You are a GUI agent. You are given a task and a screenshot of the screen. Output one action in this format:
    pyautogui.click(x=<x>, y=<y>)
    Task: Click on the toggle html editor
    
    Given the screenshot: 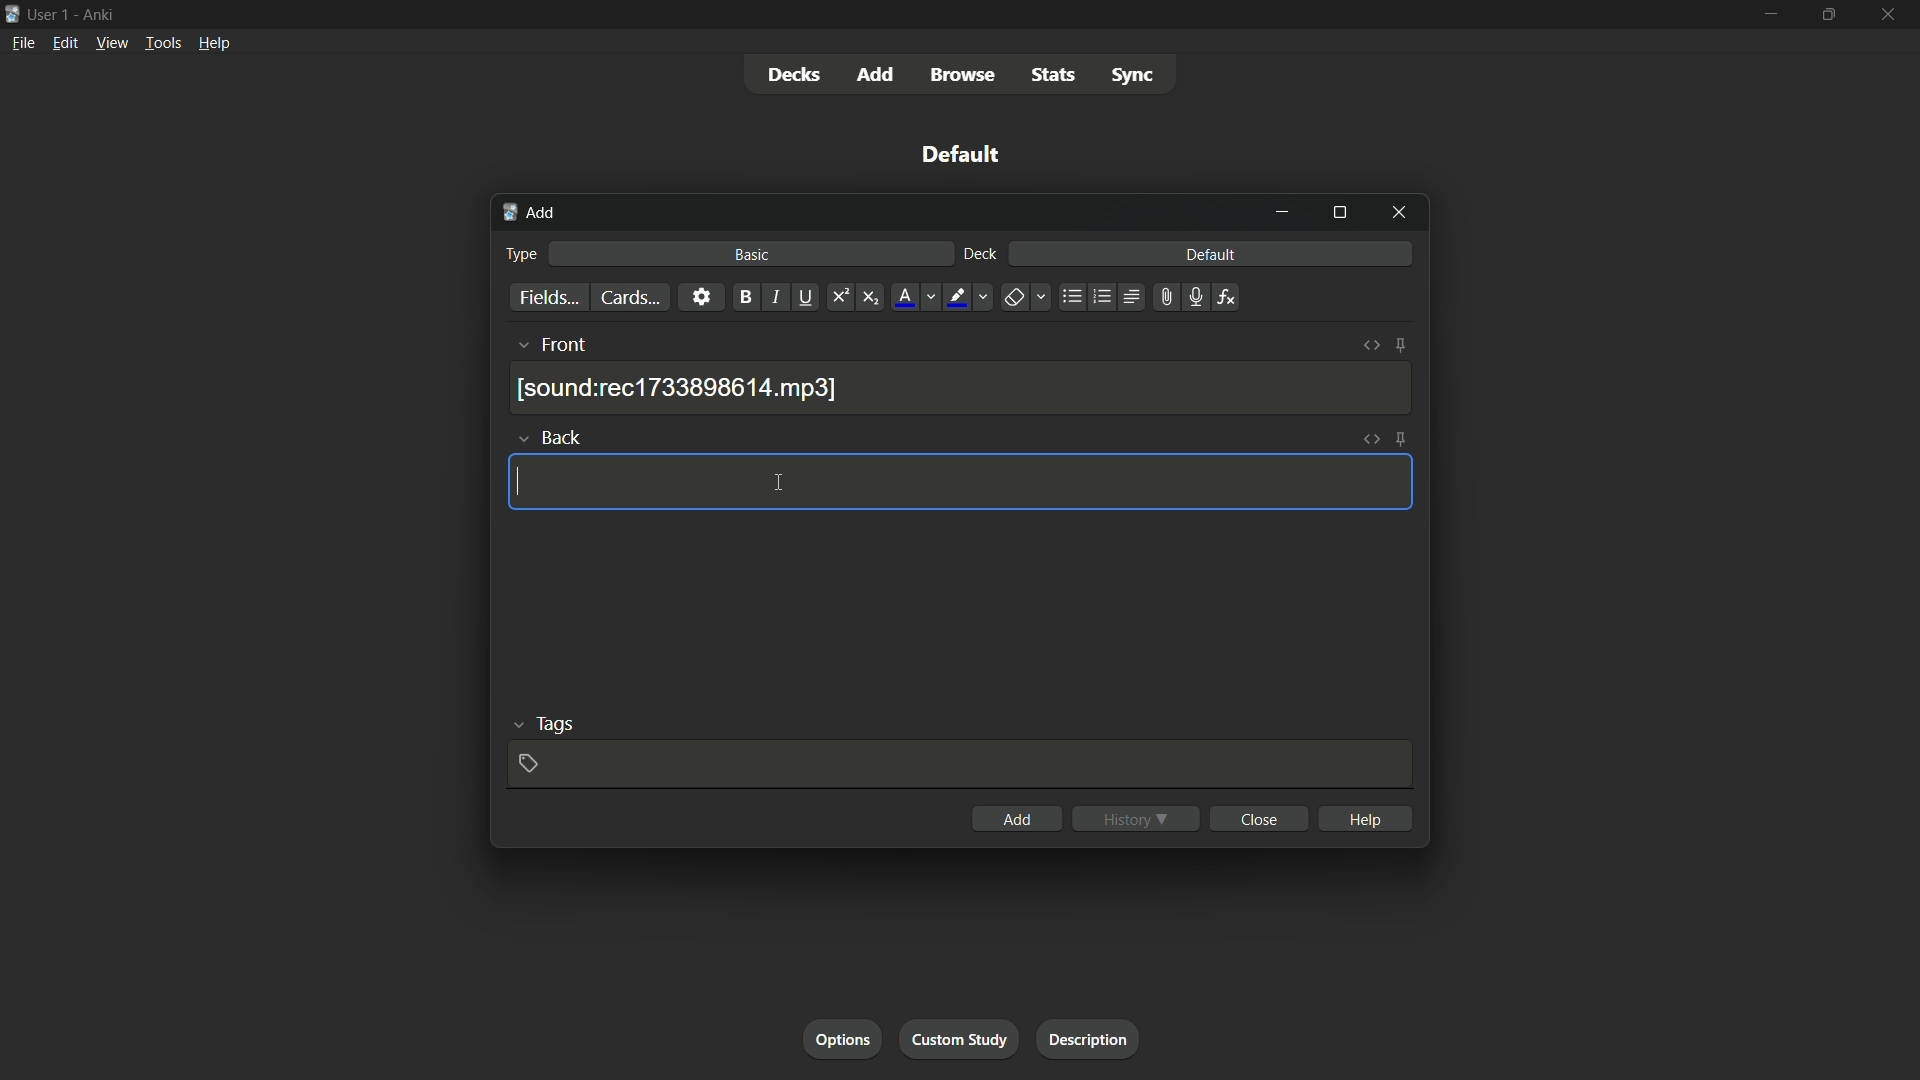 What is the action you would take?
    pyautogui.click(x=1371, y=347)
    